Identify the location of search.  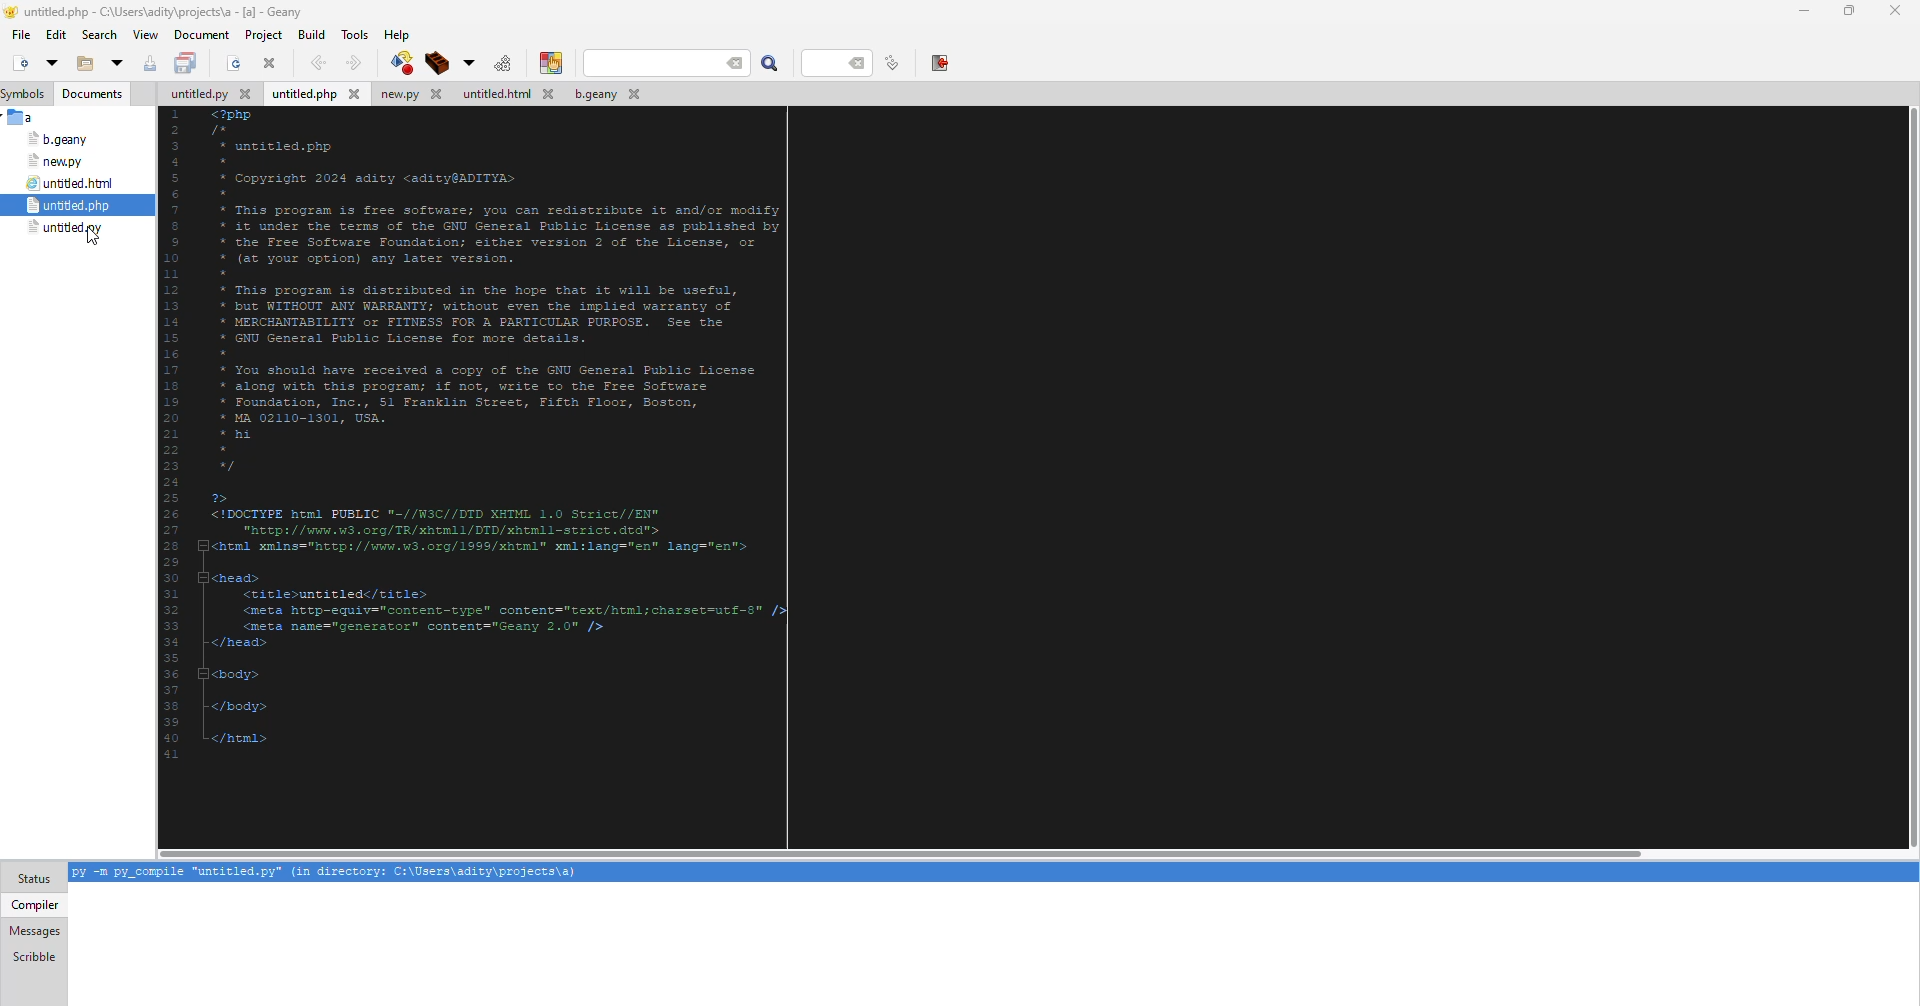
(670, 62).